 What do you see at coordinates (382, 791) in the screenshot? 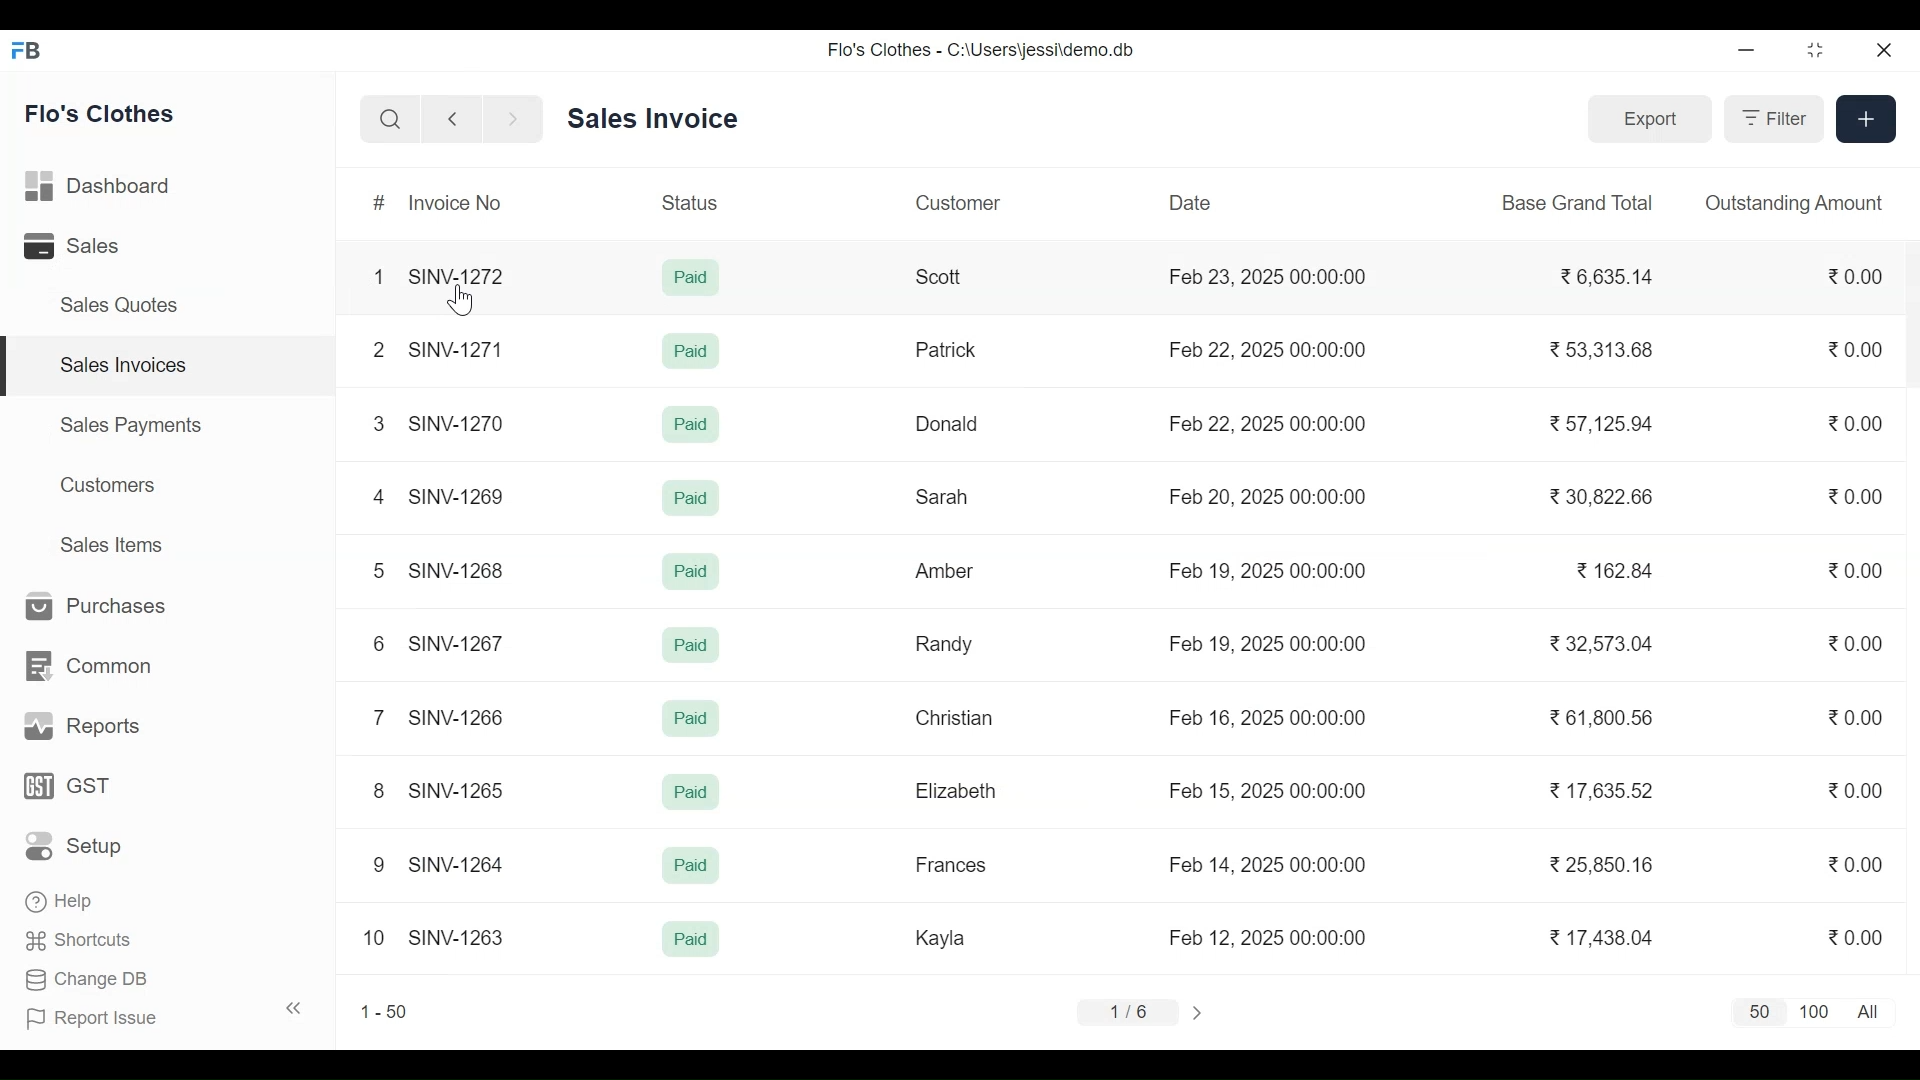
I see `8` at bounding box center [382, 791].